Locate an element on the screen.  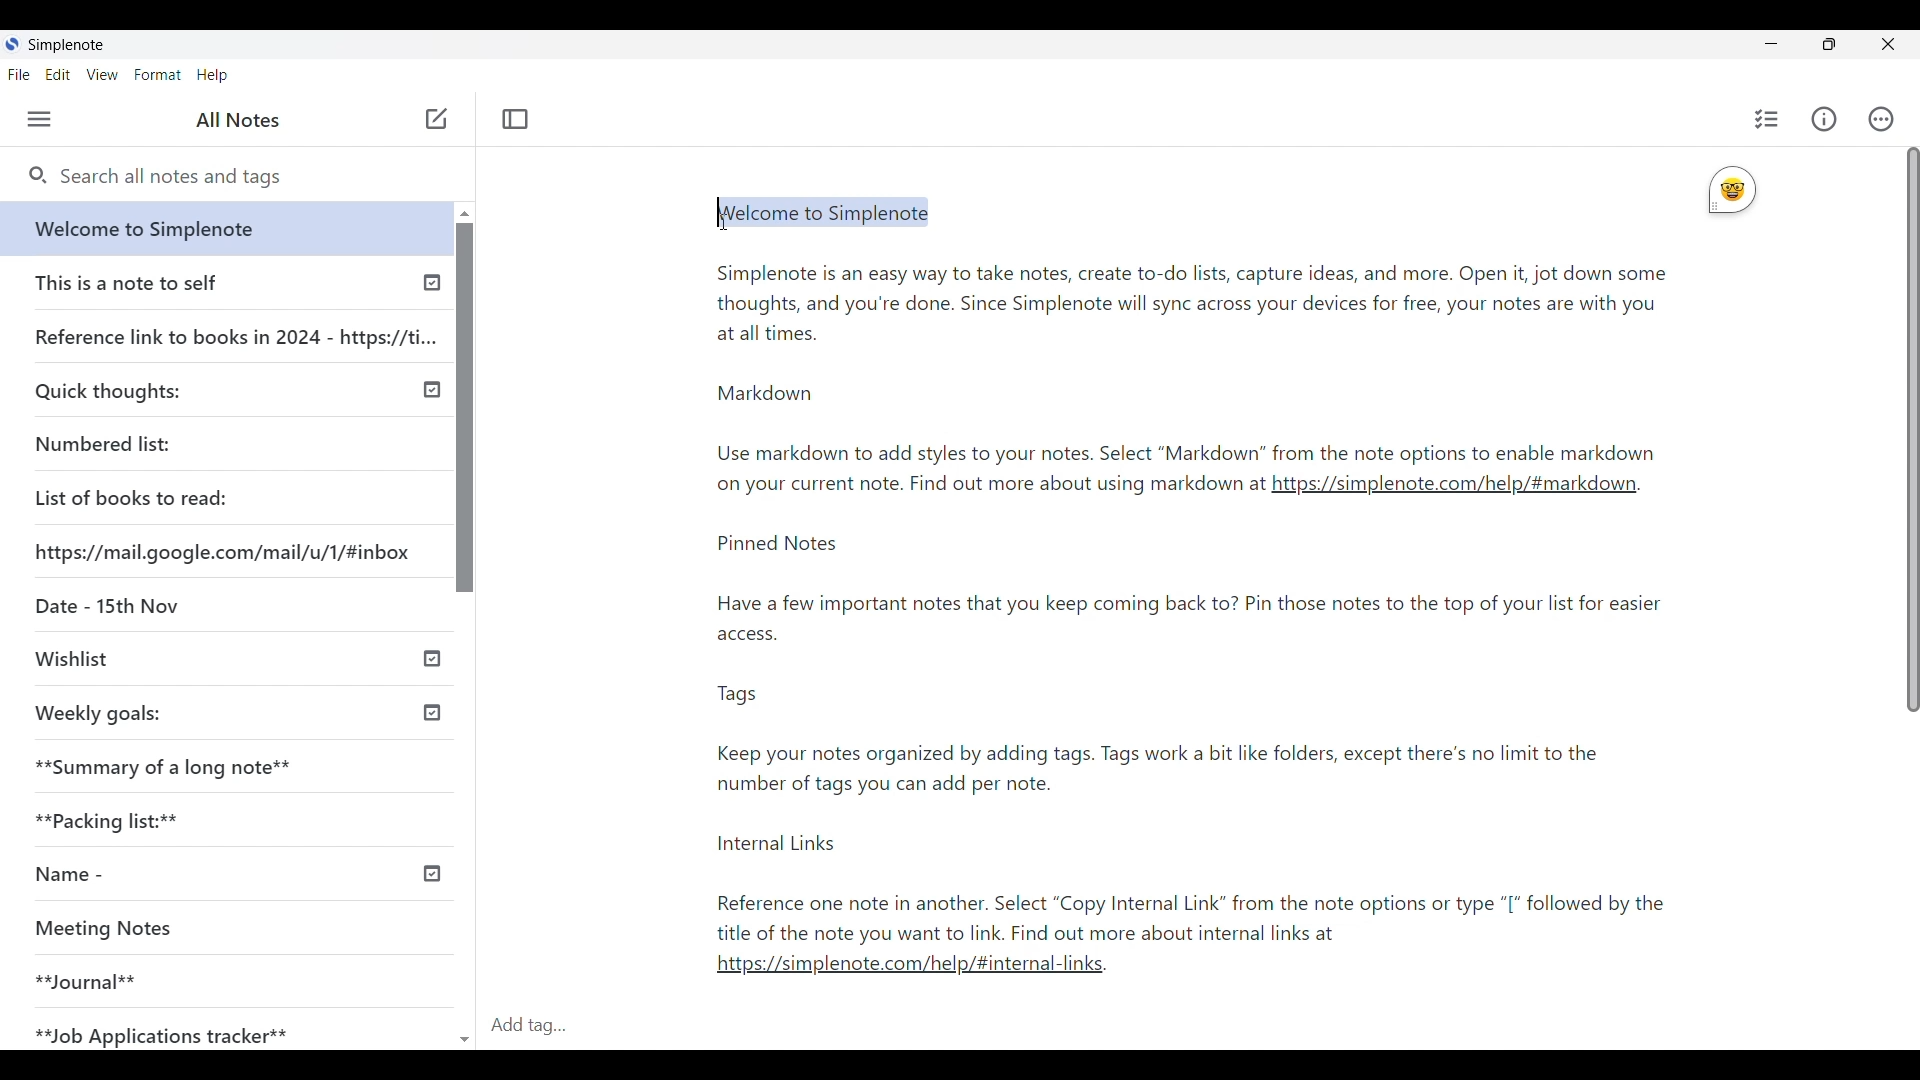
Numbered list is located at coordinates (102, 444).